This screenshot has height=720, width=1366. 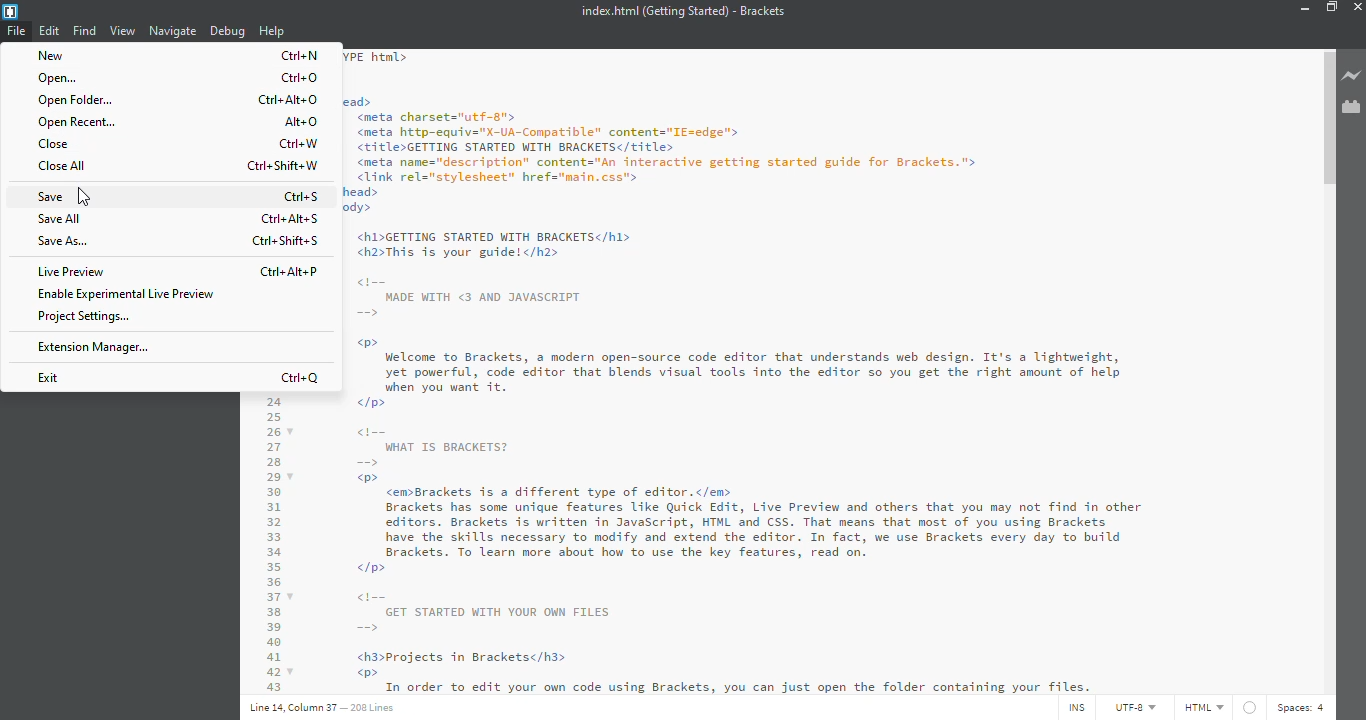 What do you see at coordinates (272, 31) in the screenshot?
I see `help` at bounding box center [272, 31].